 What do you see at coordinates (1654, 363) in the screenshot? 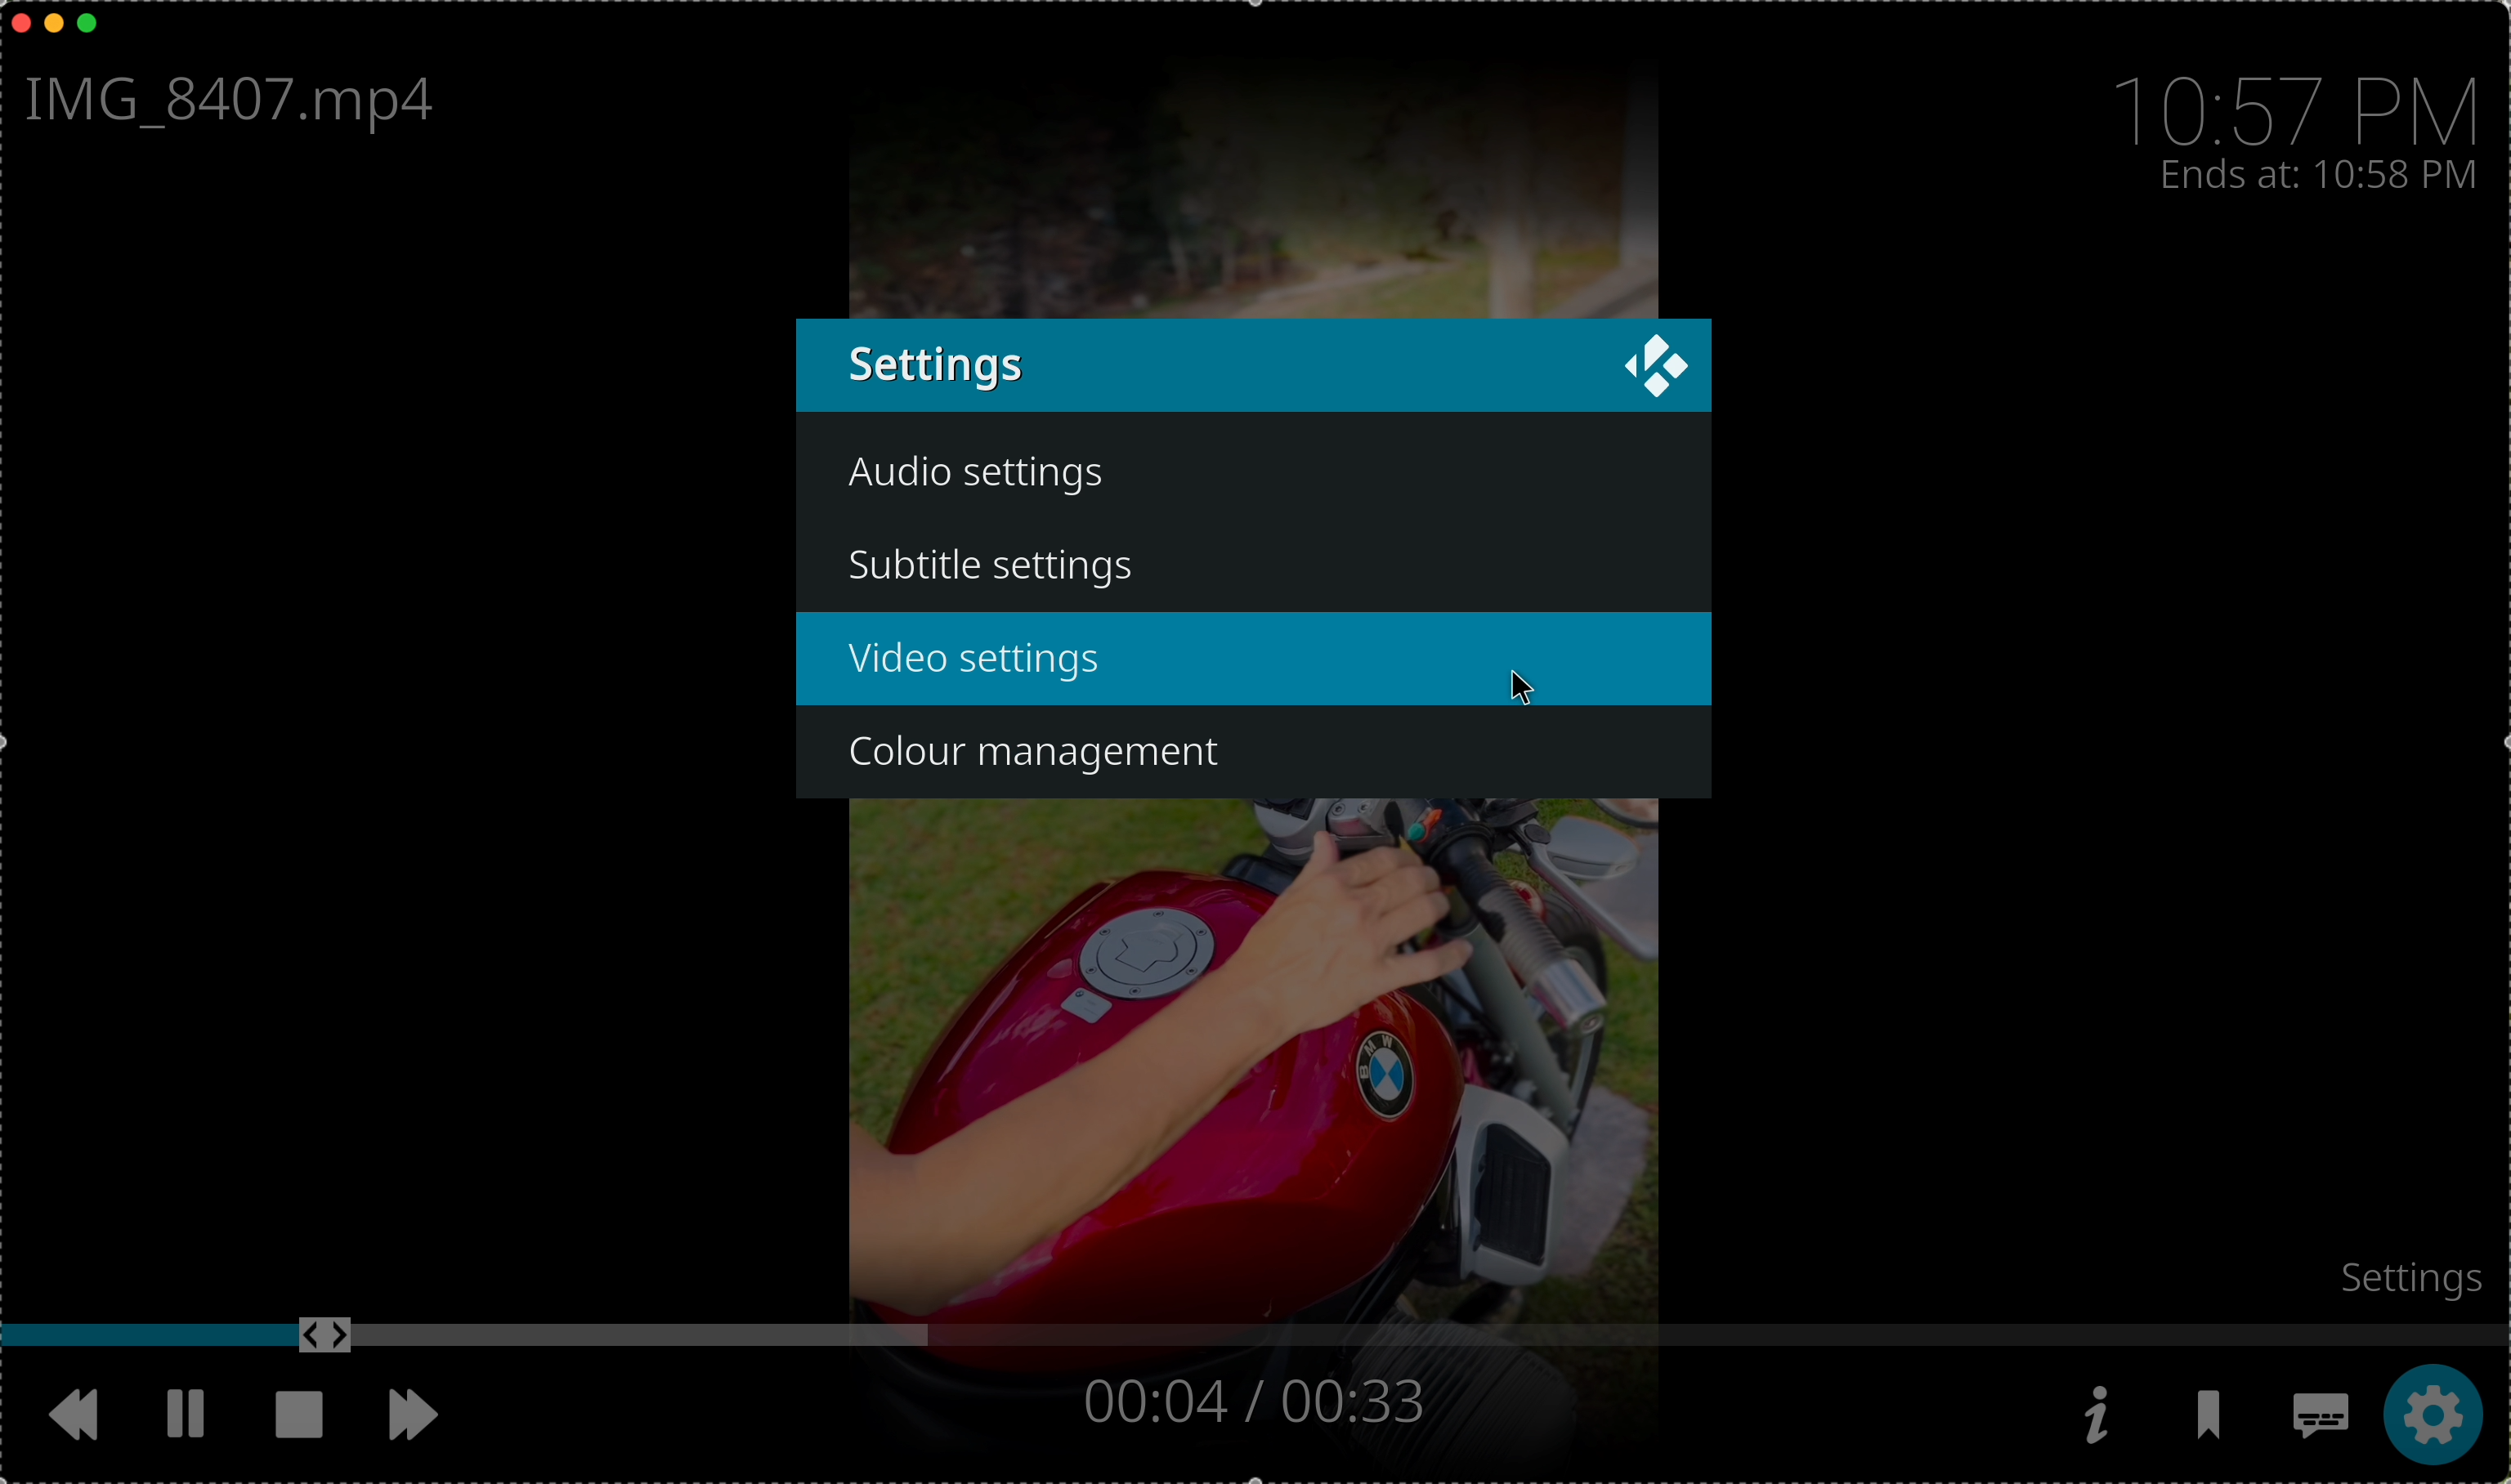
I see `KODI logo` at bounding box center [1654, 363].